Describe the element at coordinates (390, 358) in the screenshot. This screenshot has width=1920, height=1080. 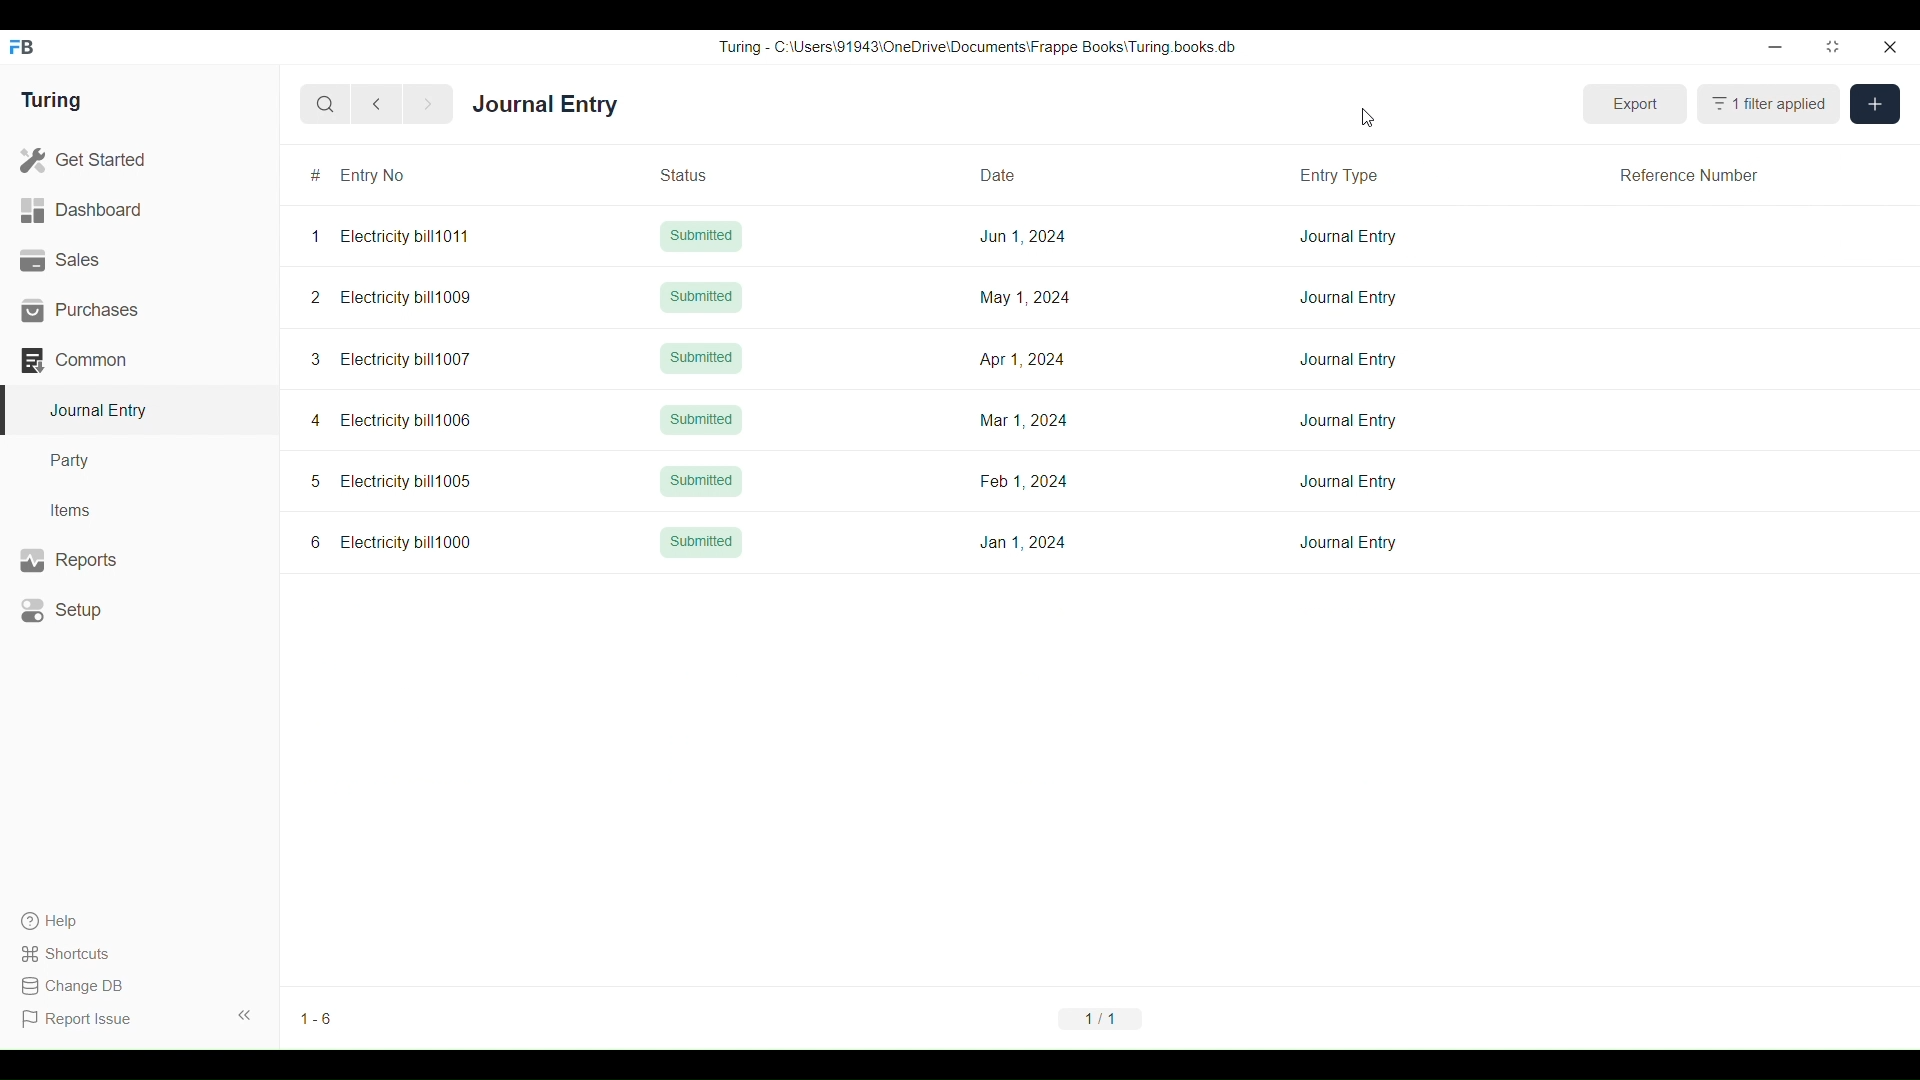
I see `3 Electricity bill1007` at that location.